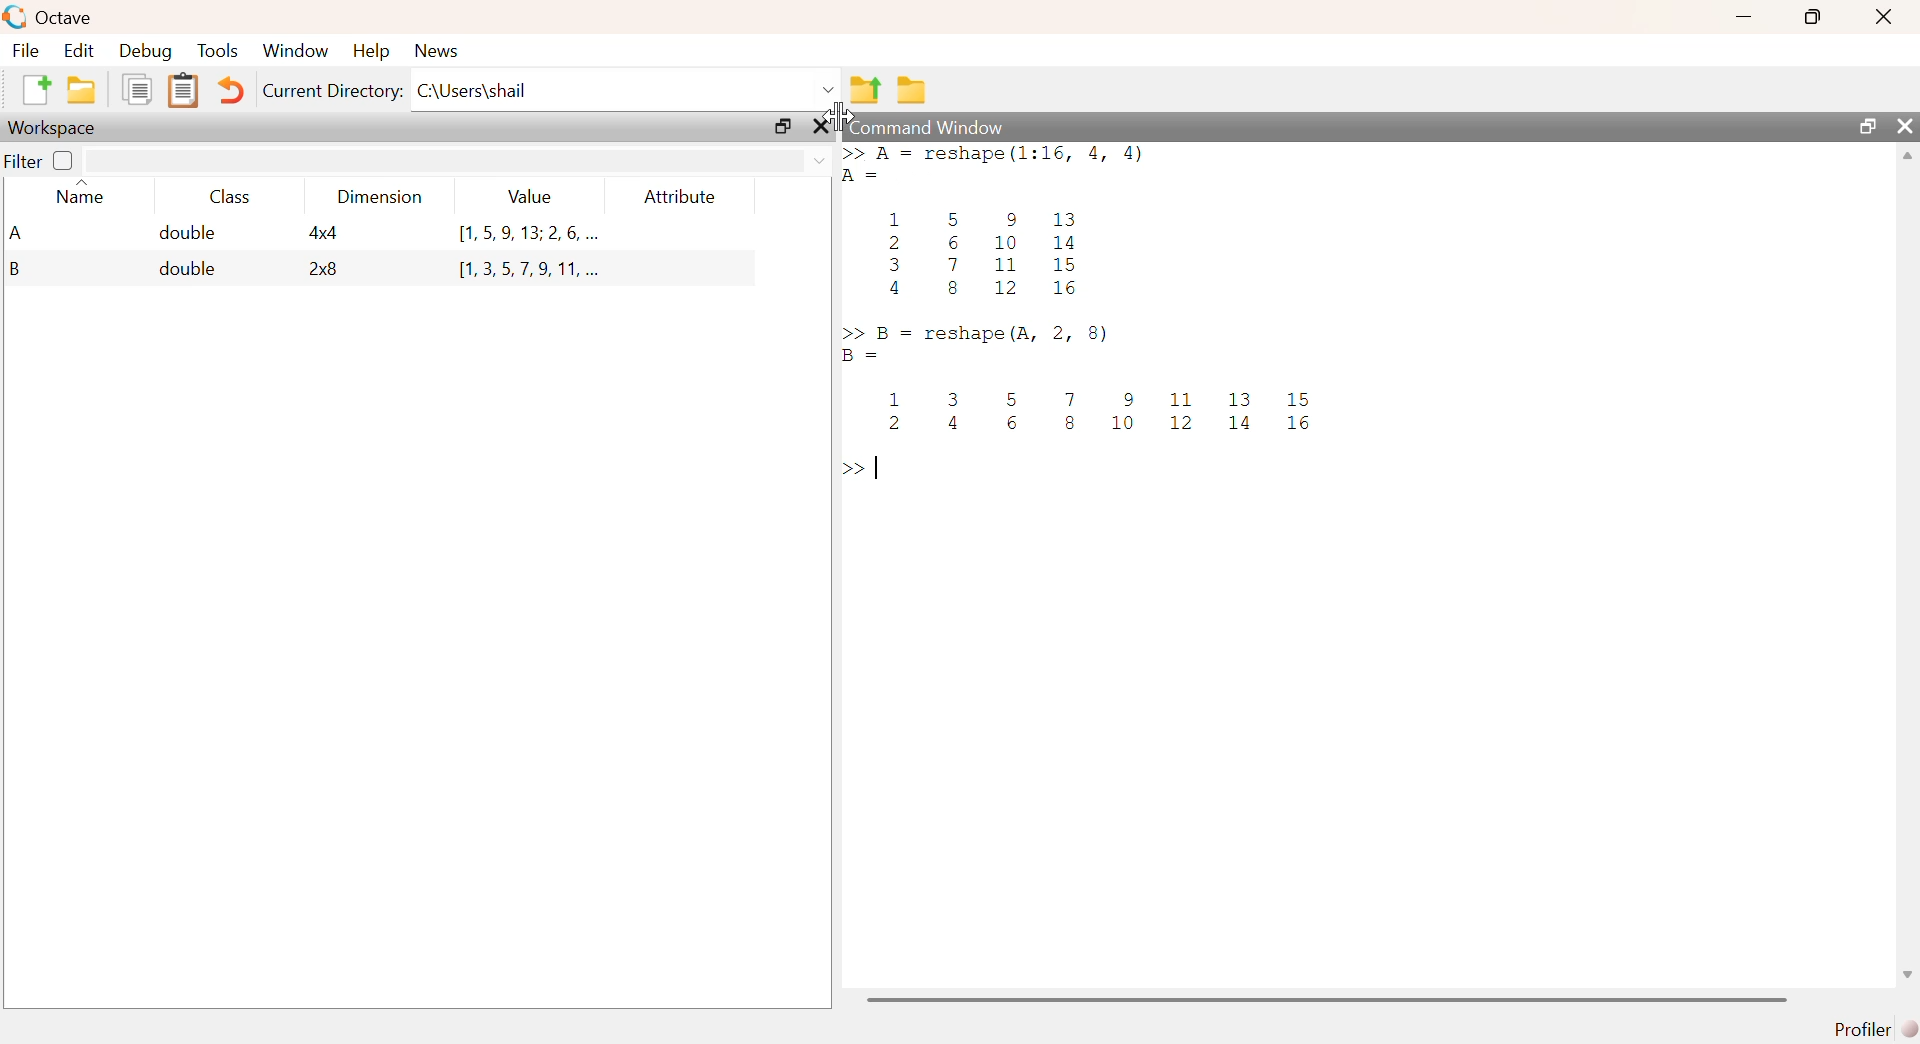 The height and width of the screenshot is (1044, 1920). I want to click on Current Directory:, so click(329, 92).